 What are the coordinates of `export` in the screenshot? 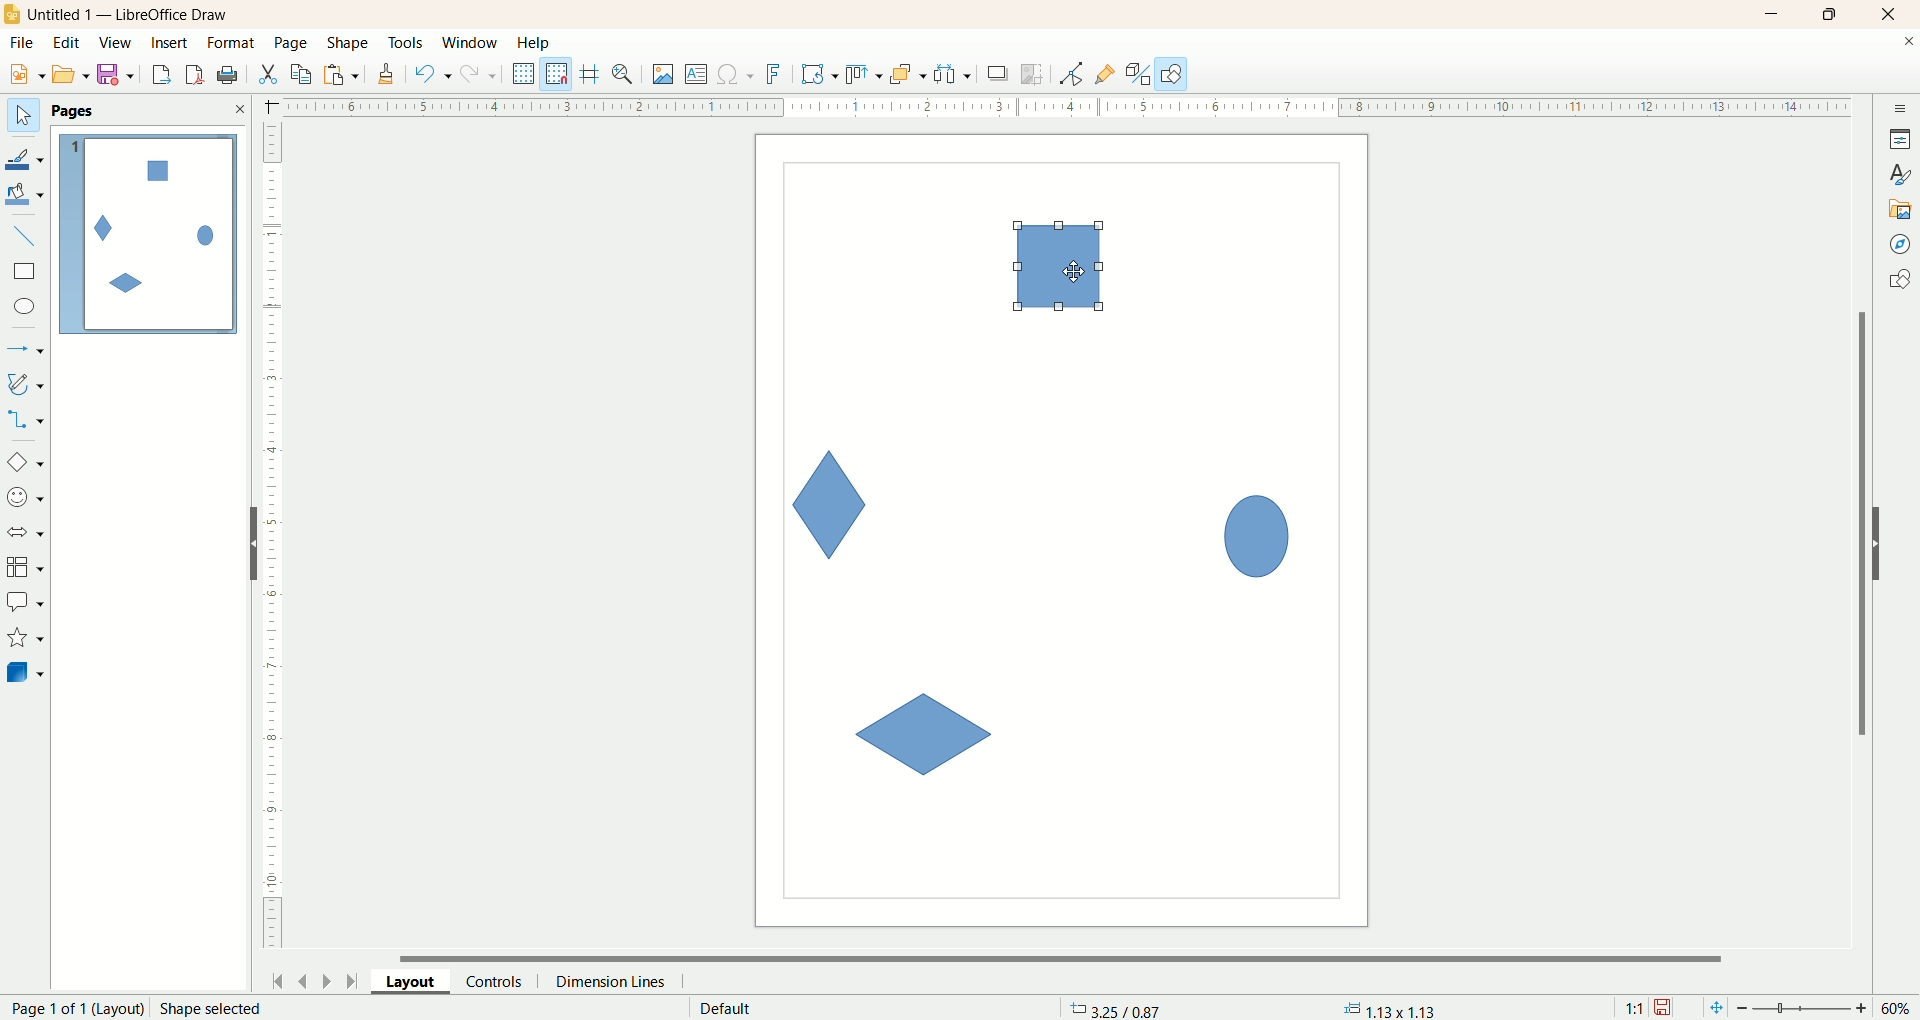 It's located at (160, 71).